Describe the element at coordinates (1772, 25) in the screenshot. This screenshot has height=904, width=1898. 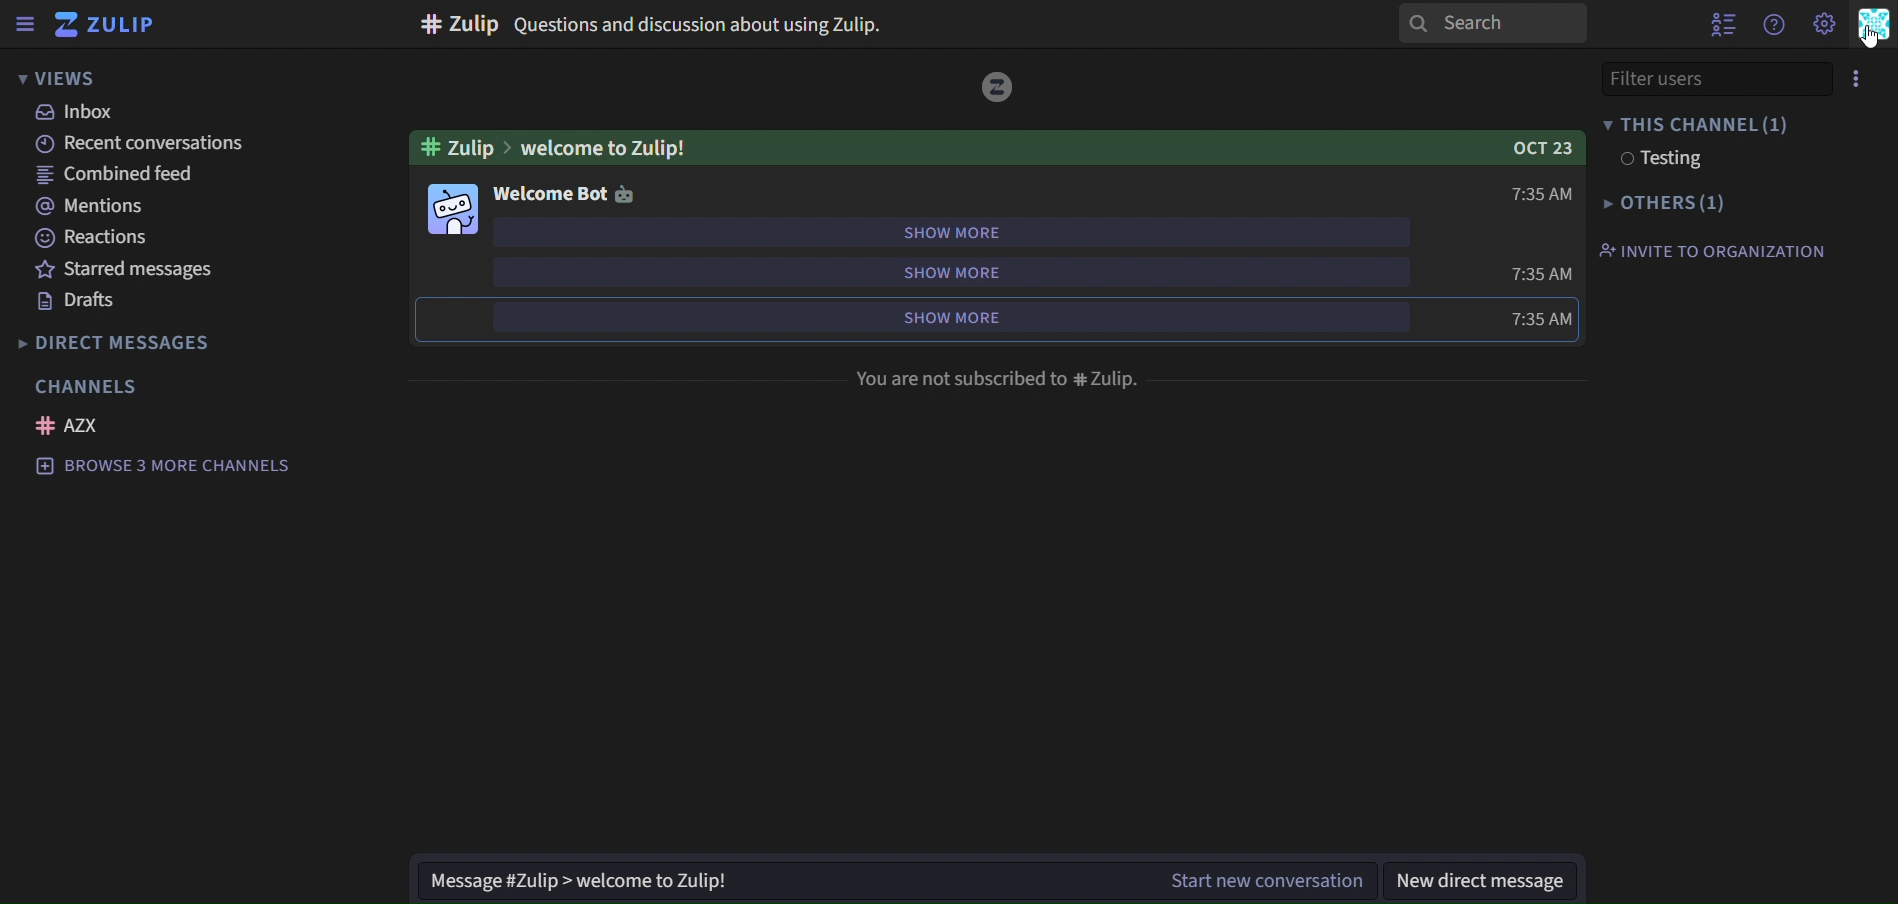
I see `get help` at that location.